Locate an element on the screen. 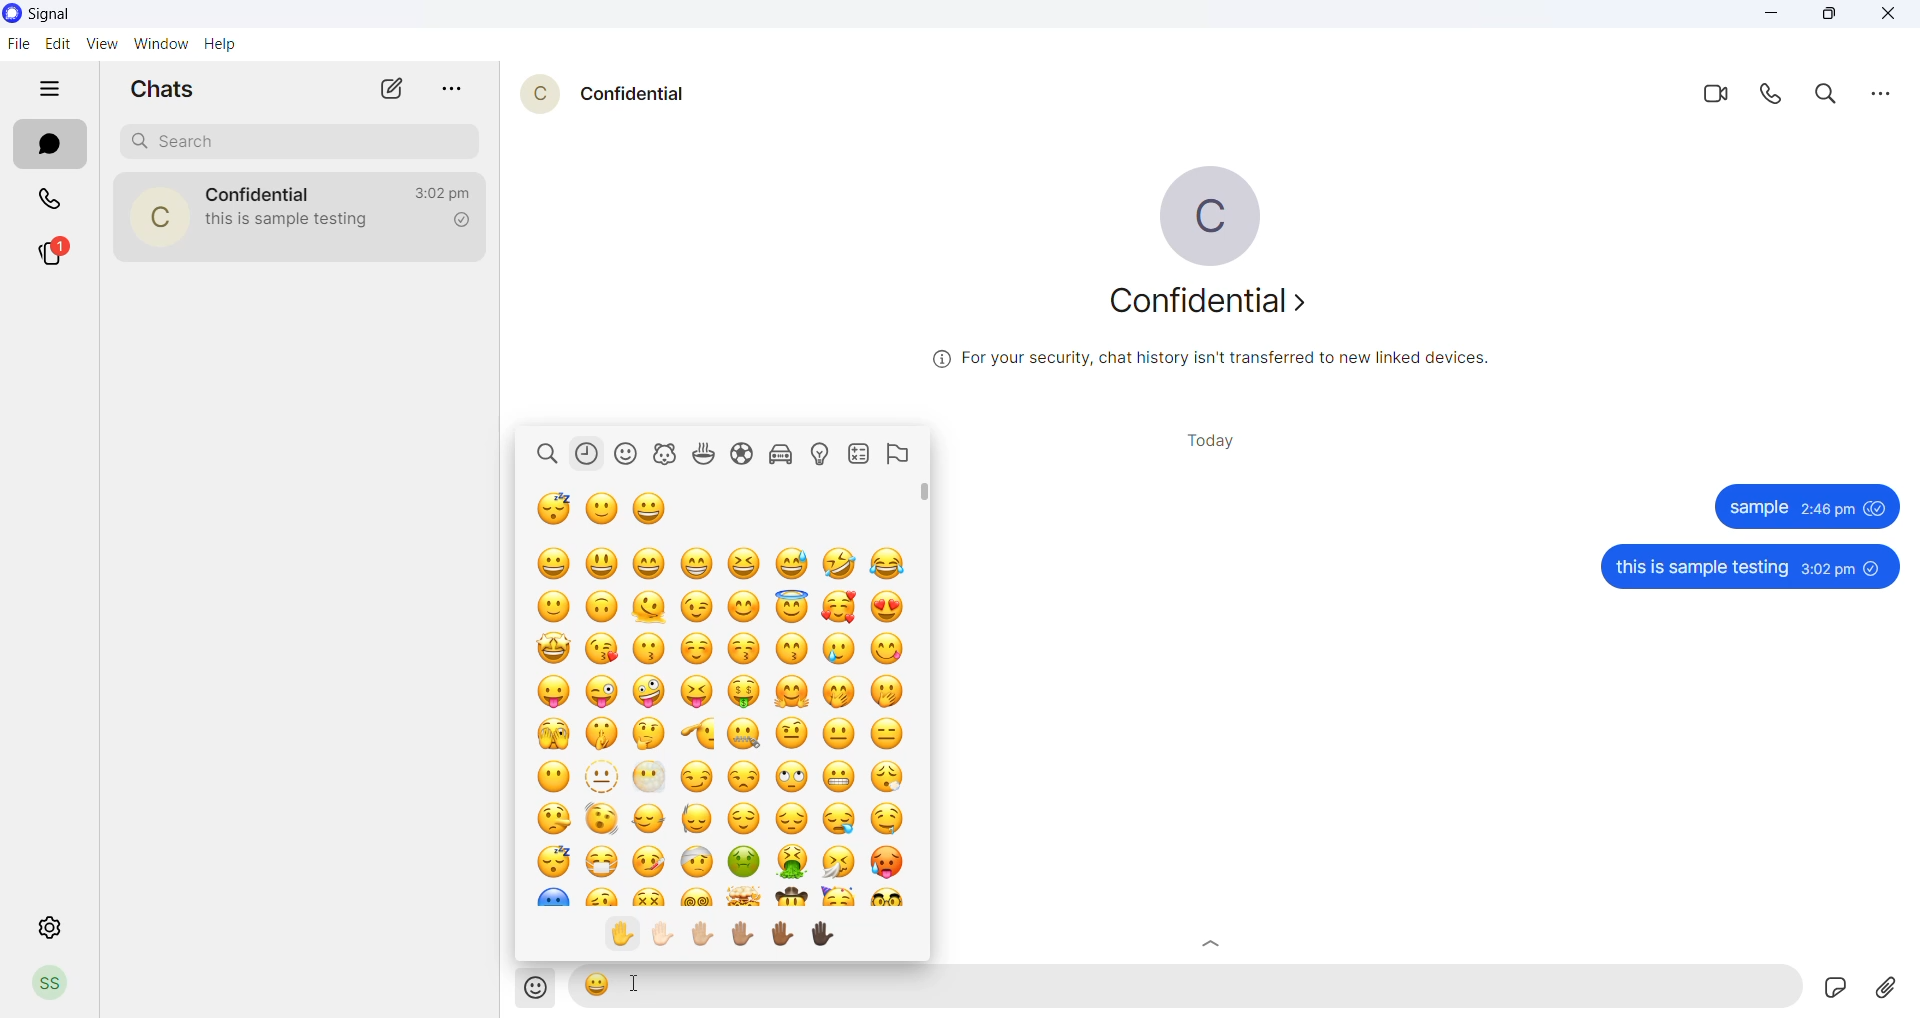  search in messages is located at coordinates (1823, 95).